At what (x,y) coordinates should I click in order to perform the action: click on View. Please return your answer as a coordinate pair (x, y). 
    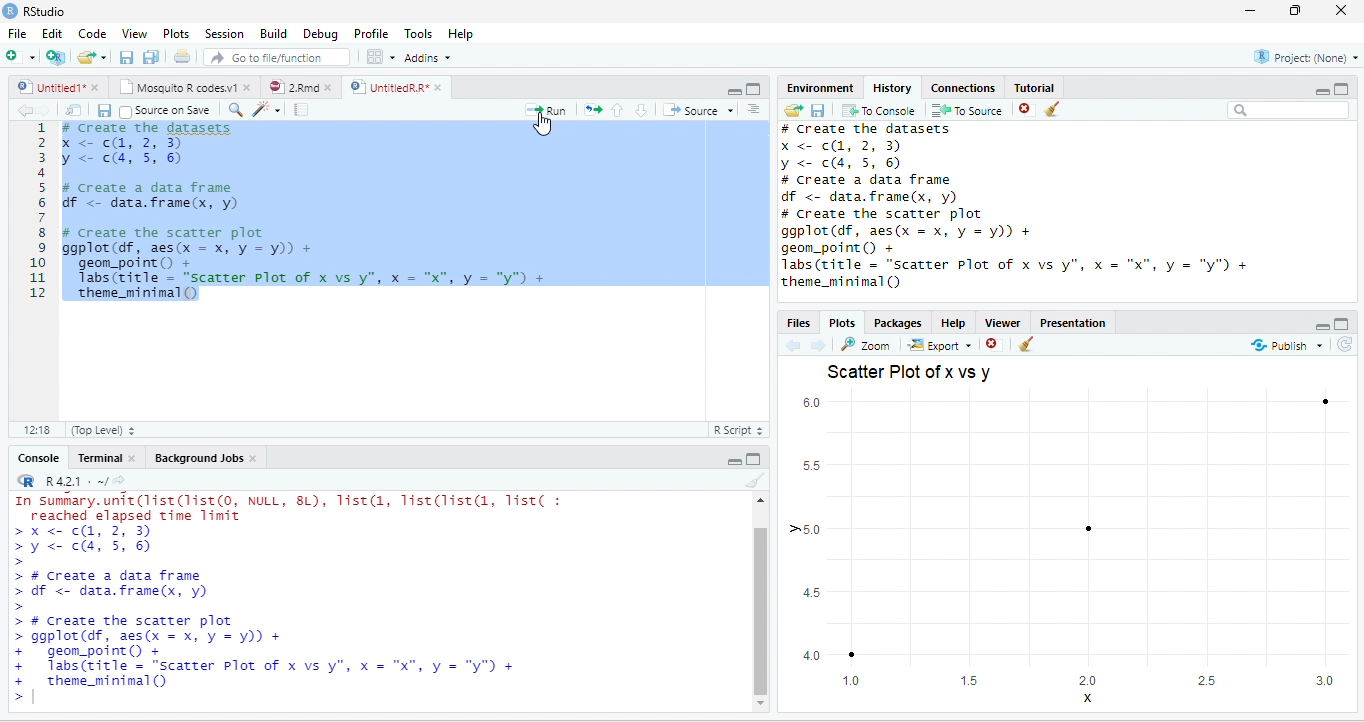
    Looking at the image, I should click on (134, 33).